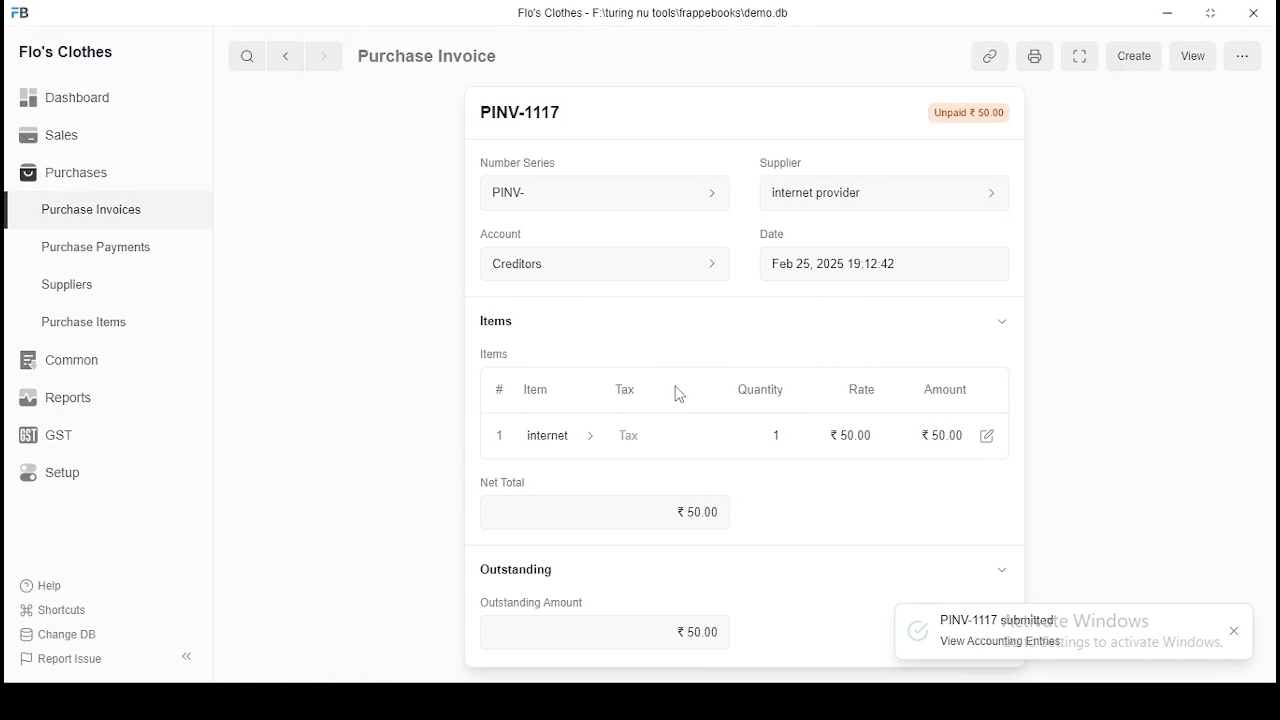  I want to click on tab, so click(1003, 569).